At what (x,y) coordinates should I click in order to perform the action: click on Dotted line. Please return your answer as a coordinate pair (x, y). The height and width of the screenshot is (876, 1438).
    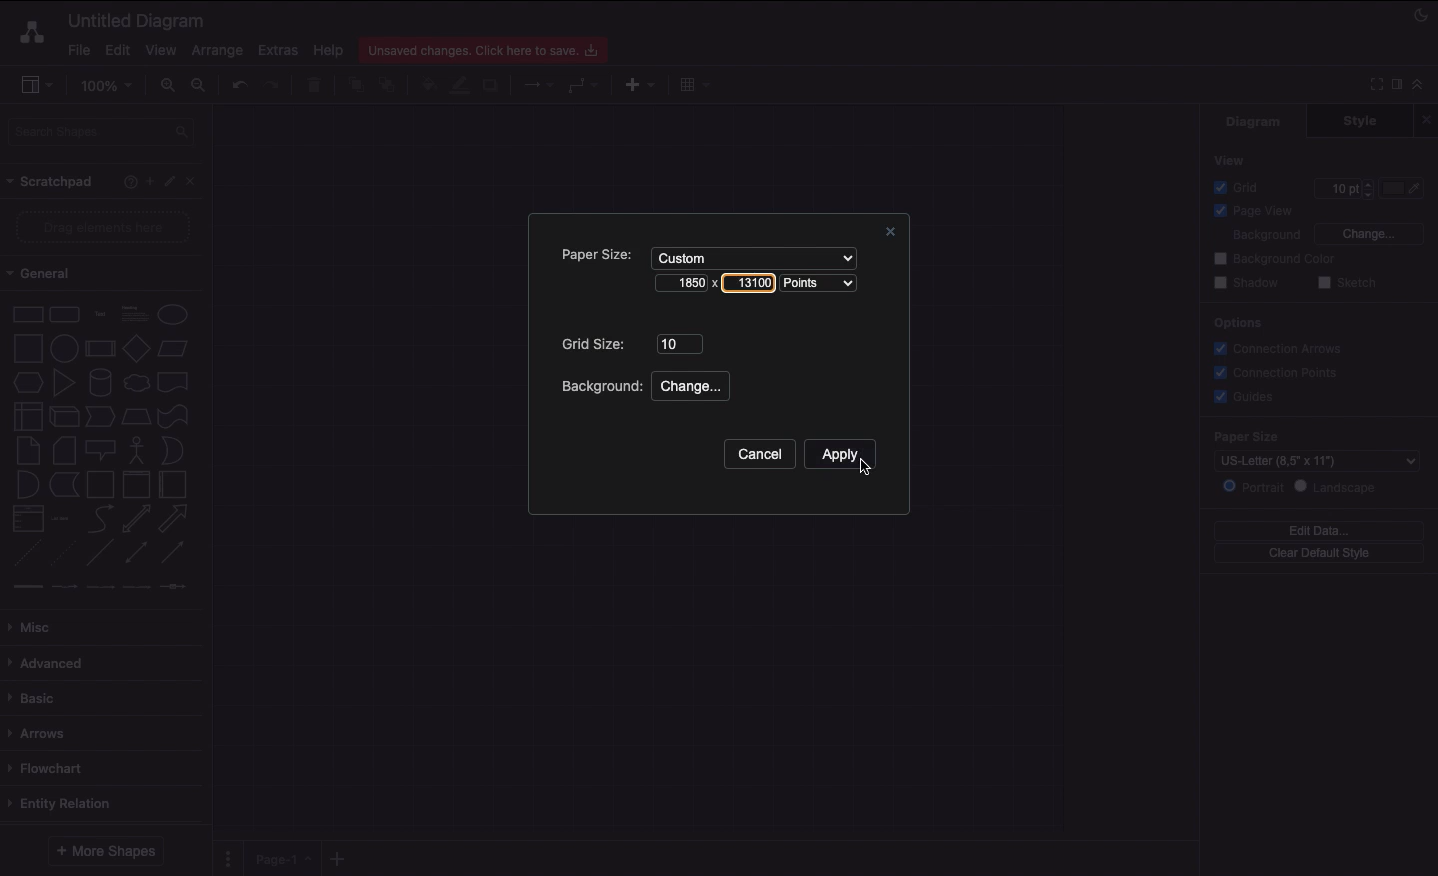
    Looking at the image, I should click on (63, 555).